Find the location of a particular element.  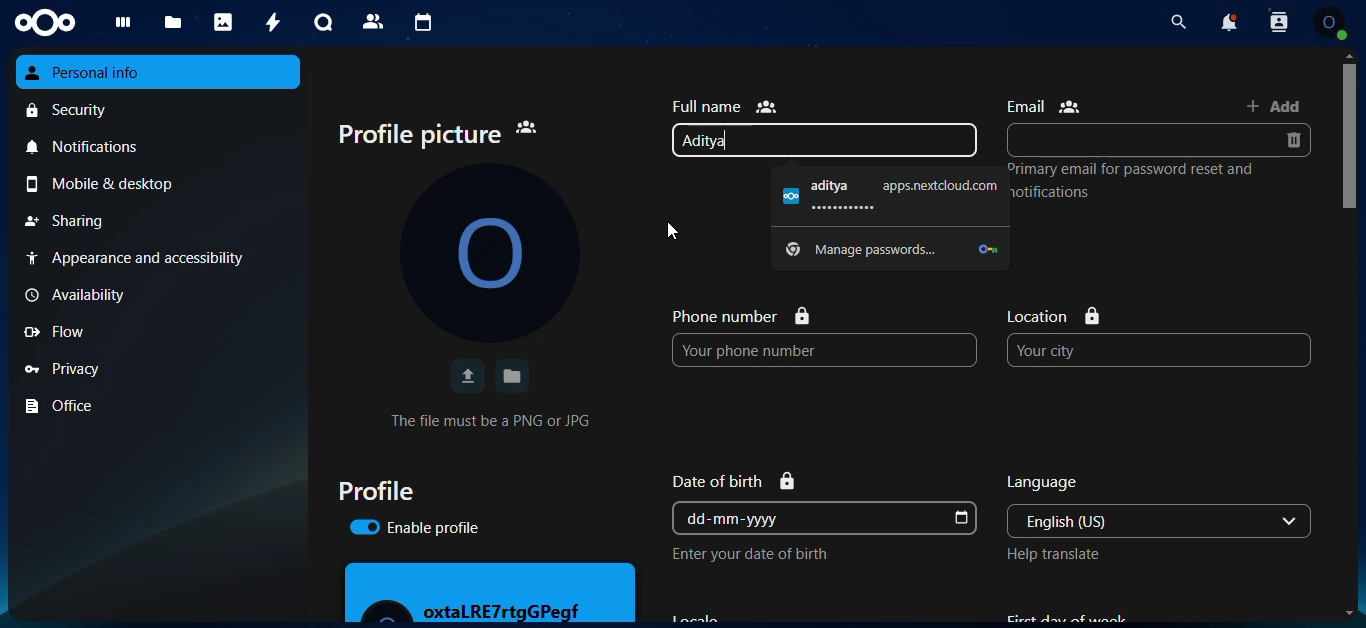

dob is located at coordinates (959, 519).